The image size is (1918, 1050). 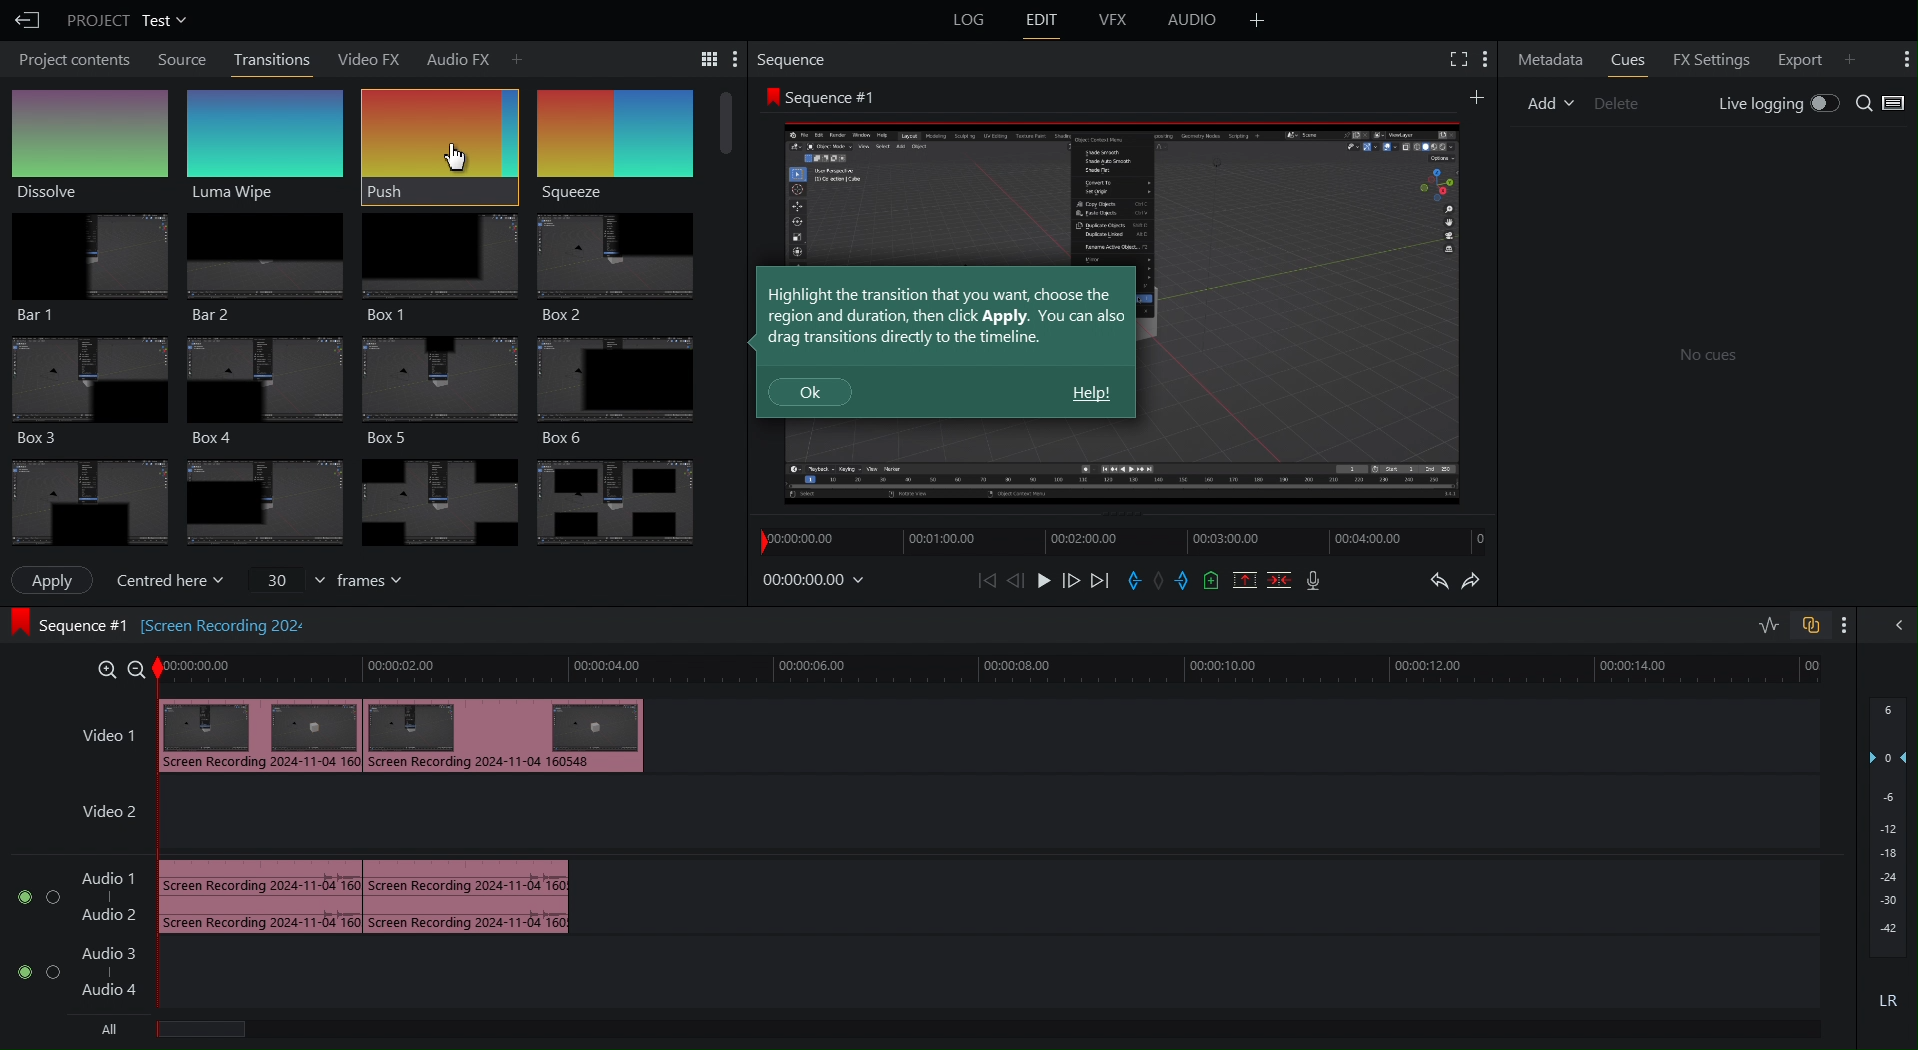 What do you see at coordinates (71, 61) in the screenshot?
I see `Project Contents` at bounding box center [71, 61].